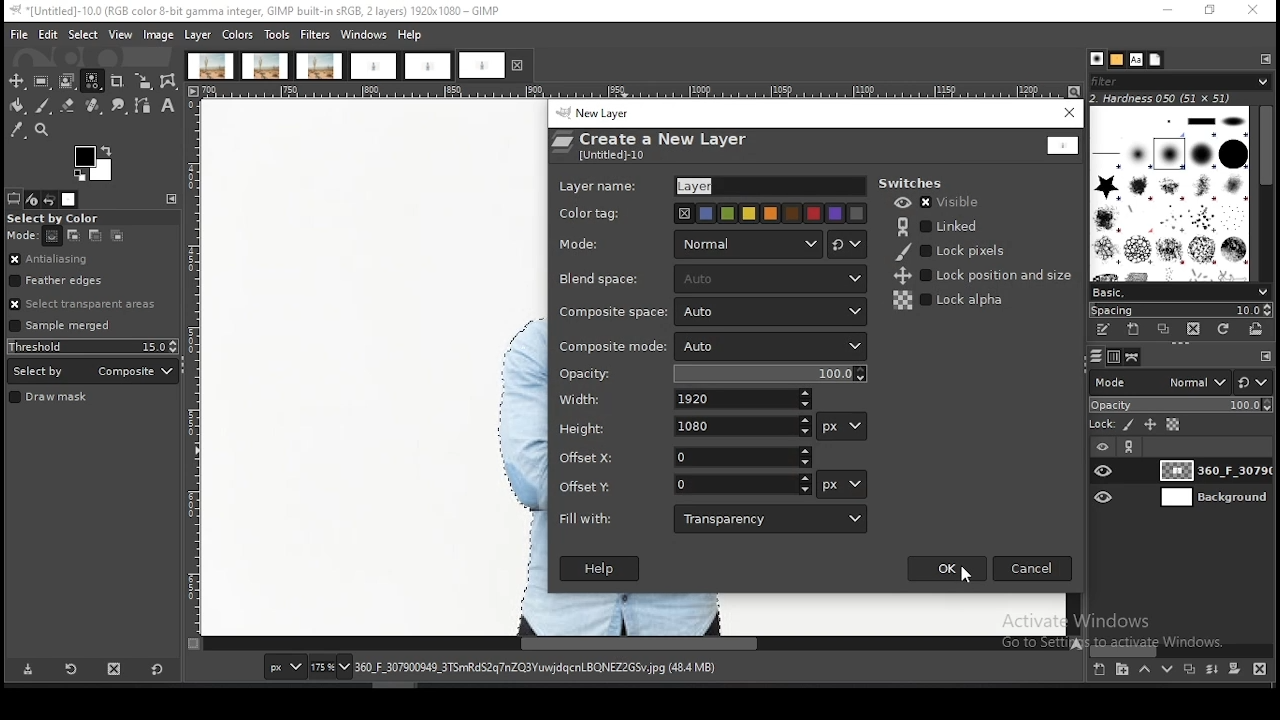 The width and height of the screenshot is (1280, 720). Describe the element at coordinates (1234, 668) in the screenshot. I see `add a mask` at that location.